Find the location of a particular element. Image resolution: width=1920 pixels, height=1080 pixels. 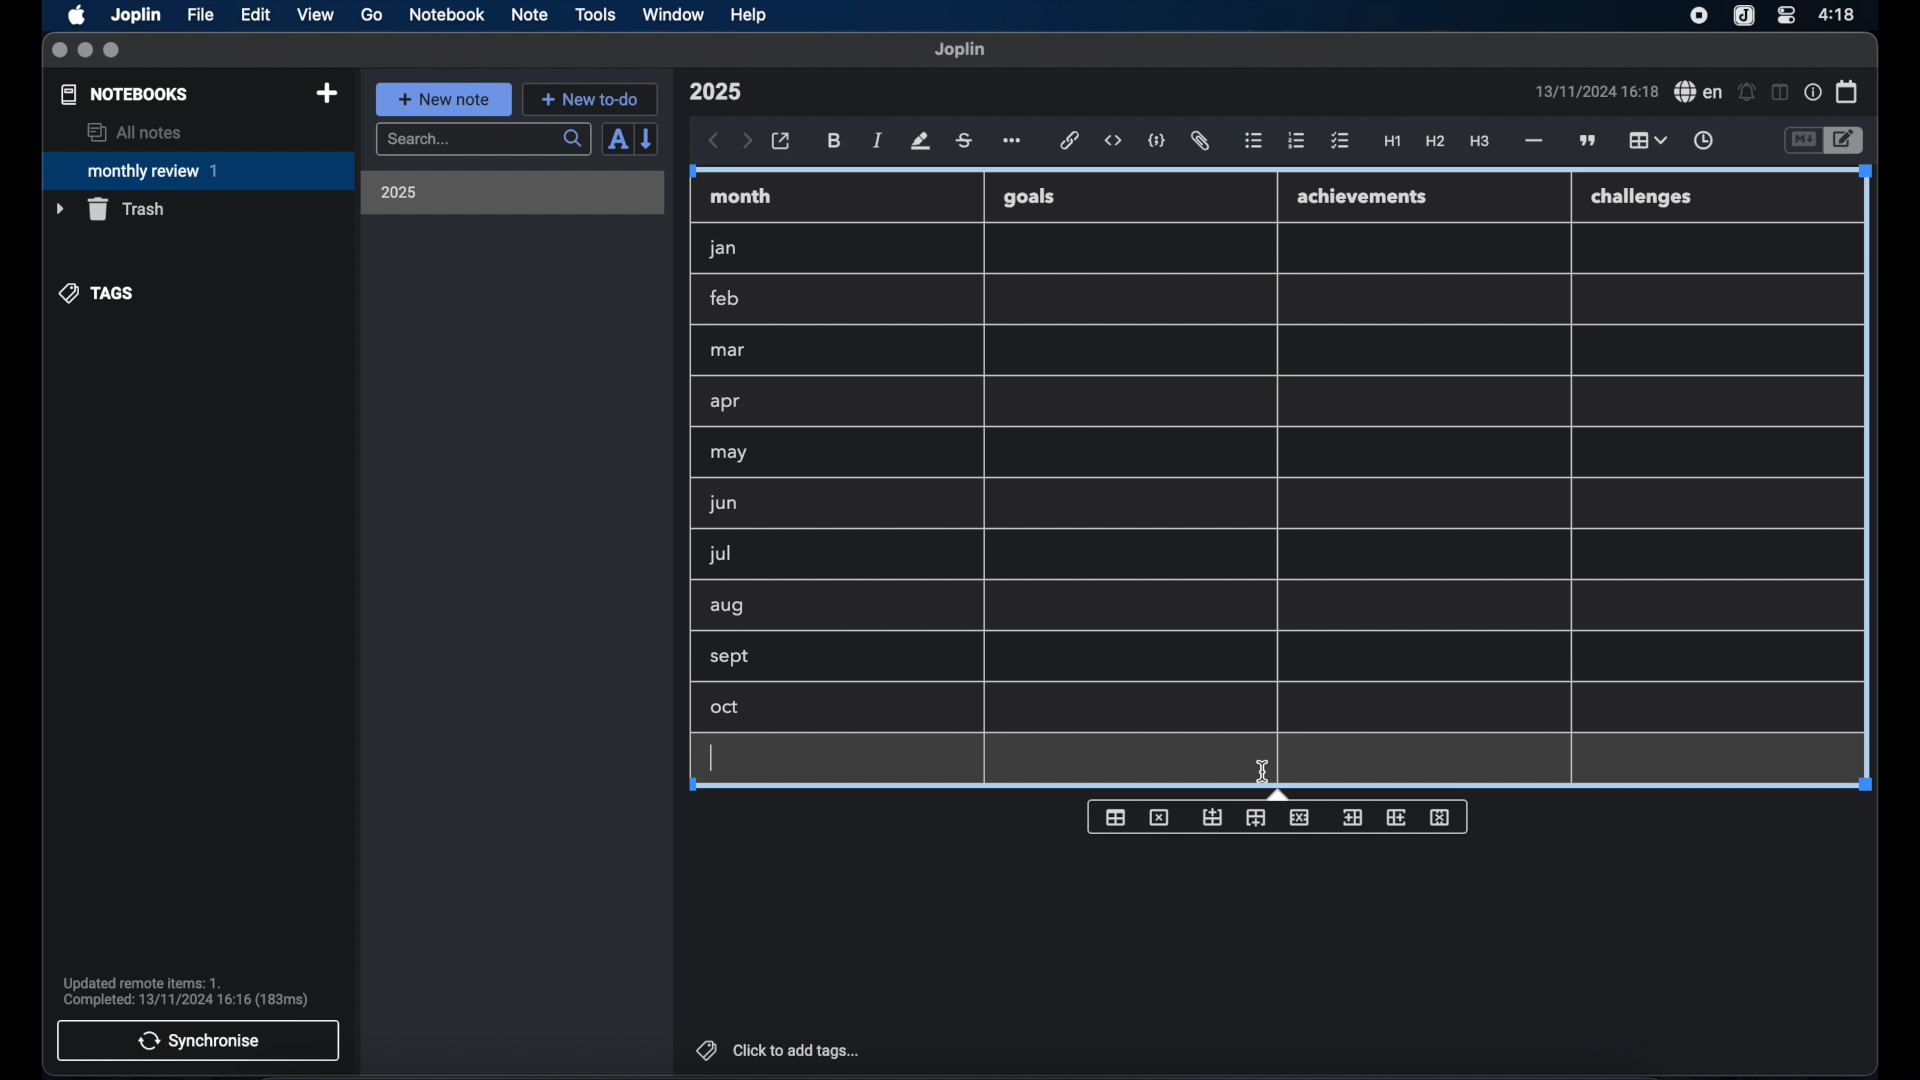

insert time is located at coordinates (1703, 141).